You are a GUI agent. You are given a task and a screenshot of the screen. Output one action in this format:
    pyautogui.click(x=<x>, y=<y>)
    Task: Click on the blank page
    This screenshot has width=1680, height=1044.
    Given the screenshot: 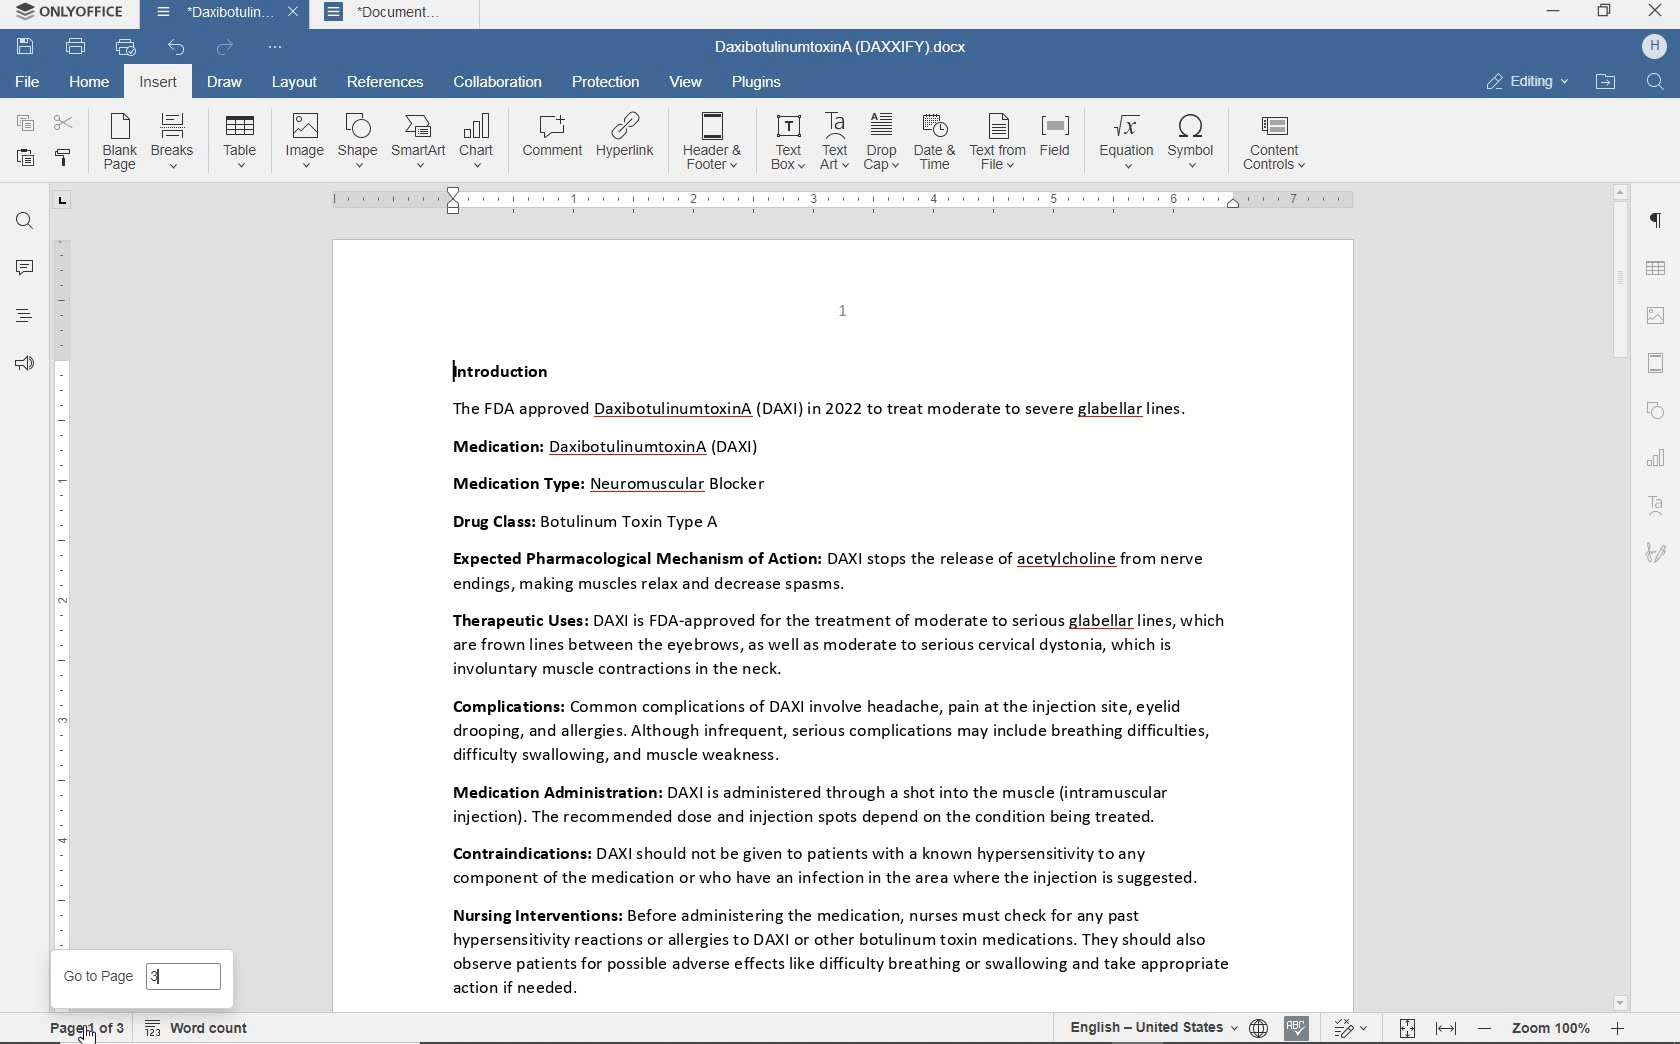 What is the action you would take?
    pyautogui.click(x=118, y=142)
    